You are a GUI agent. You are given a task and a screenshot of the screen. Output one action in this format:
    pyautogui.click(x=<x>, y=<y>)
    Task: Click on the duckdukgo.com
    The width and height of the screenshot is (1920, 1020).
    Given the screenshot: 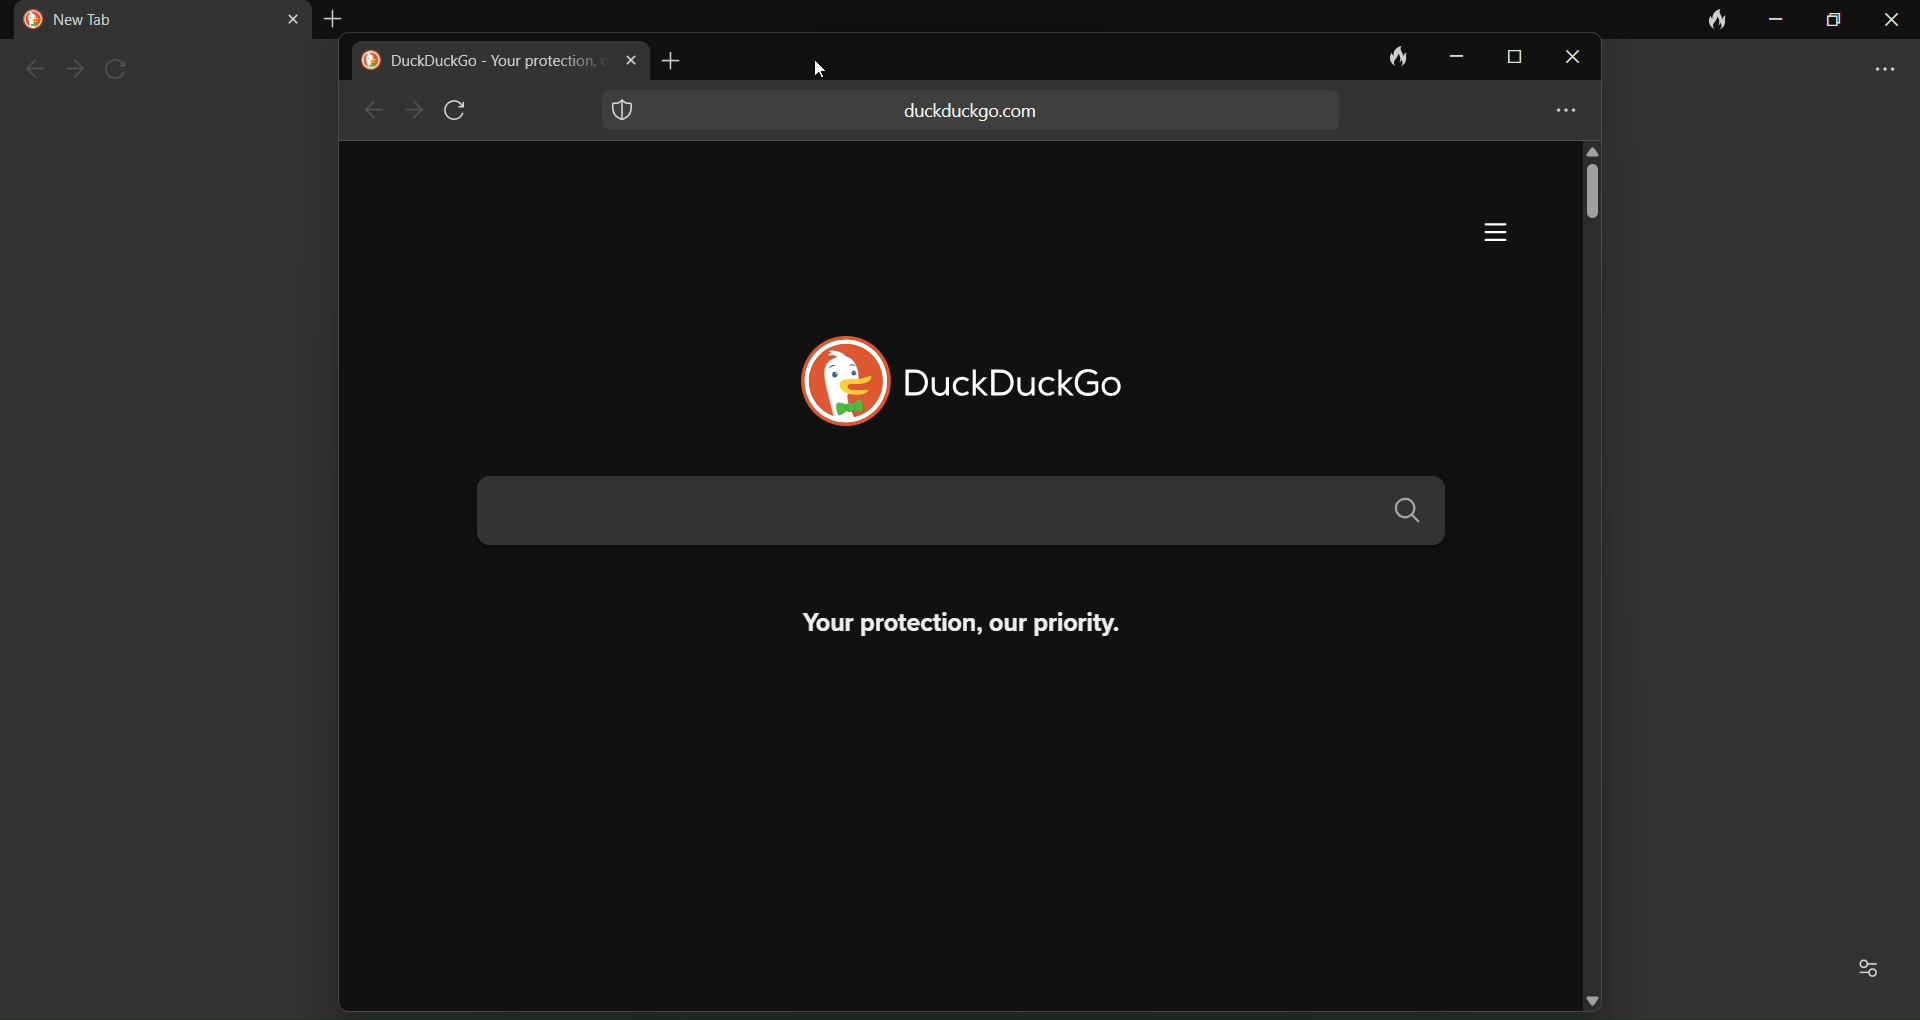 What is the action you would take?
    pyautogui.click(x=972, y=111)
    